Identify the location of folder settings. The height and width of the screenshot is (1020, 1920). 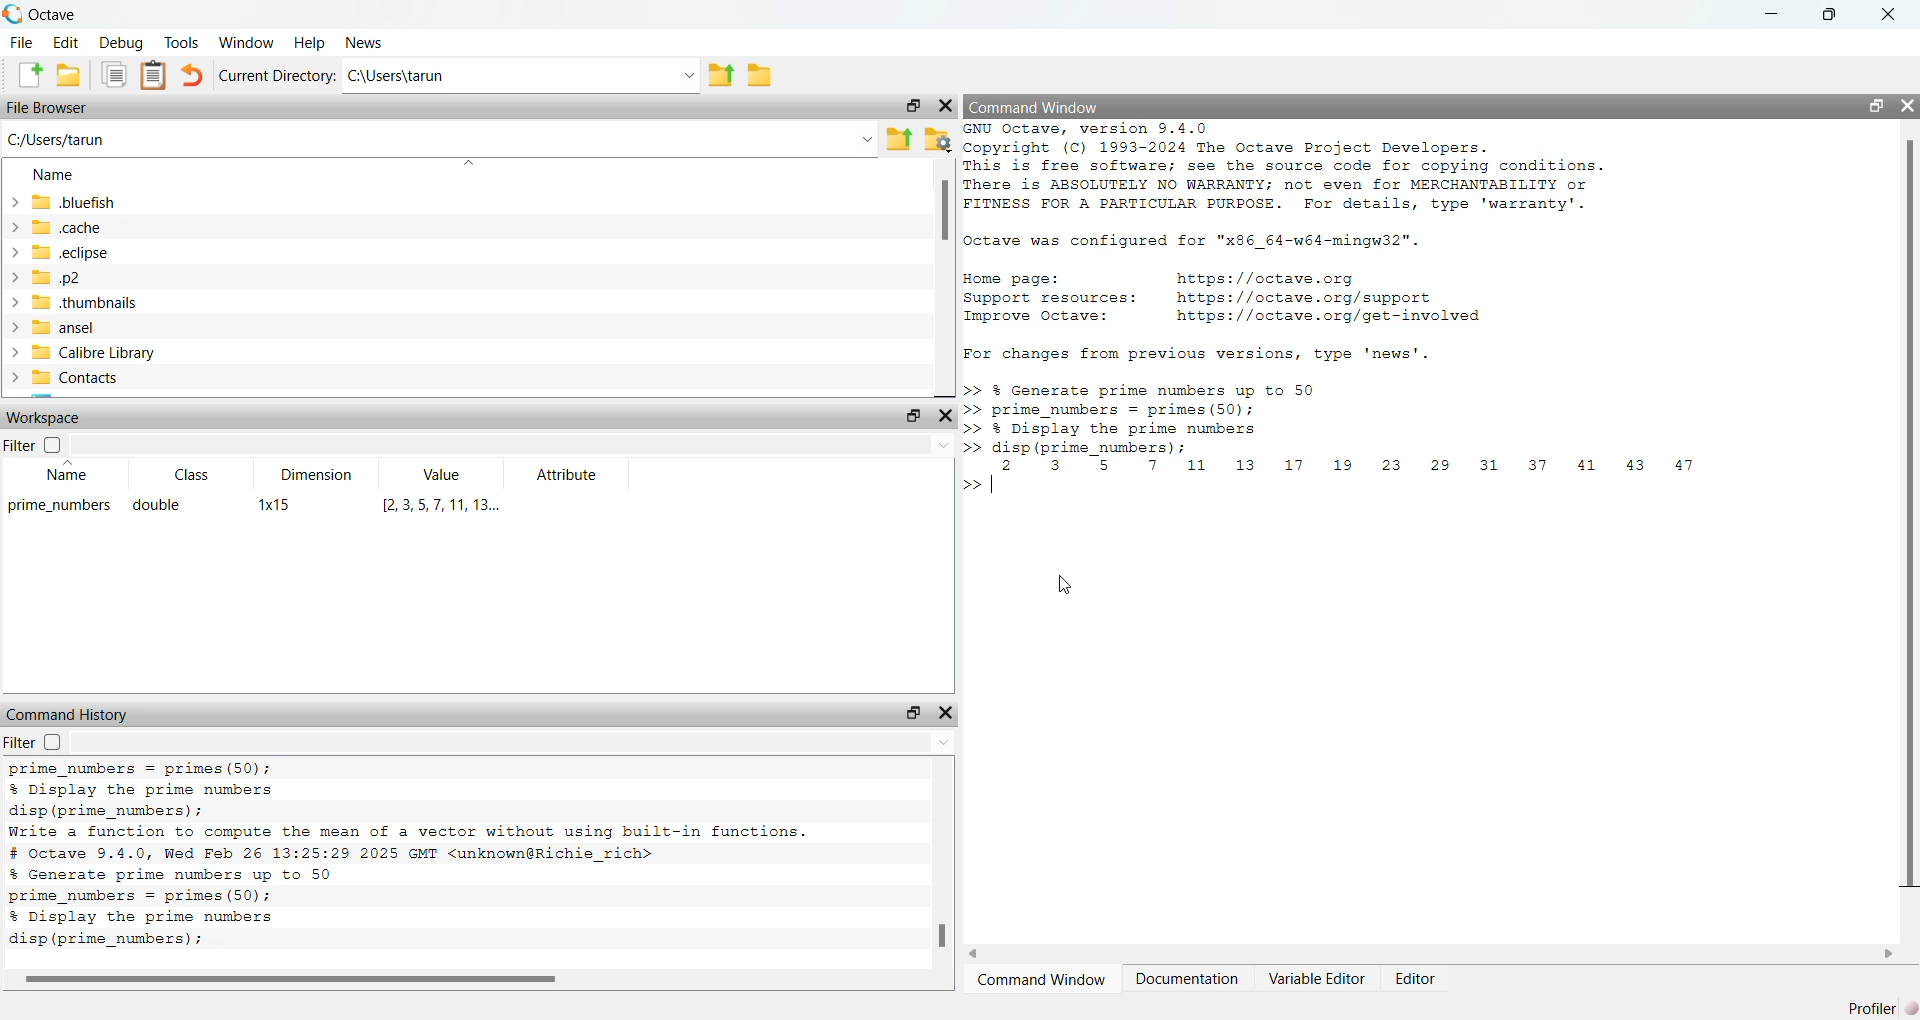
(939, 141).